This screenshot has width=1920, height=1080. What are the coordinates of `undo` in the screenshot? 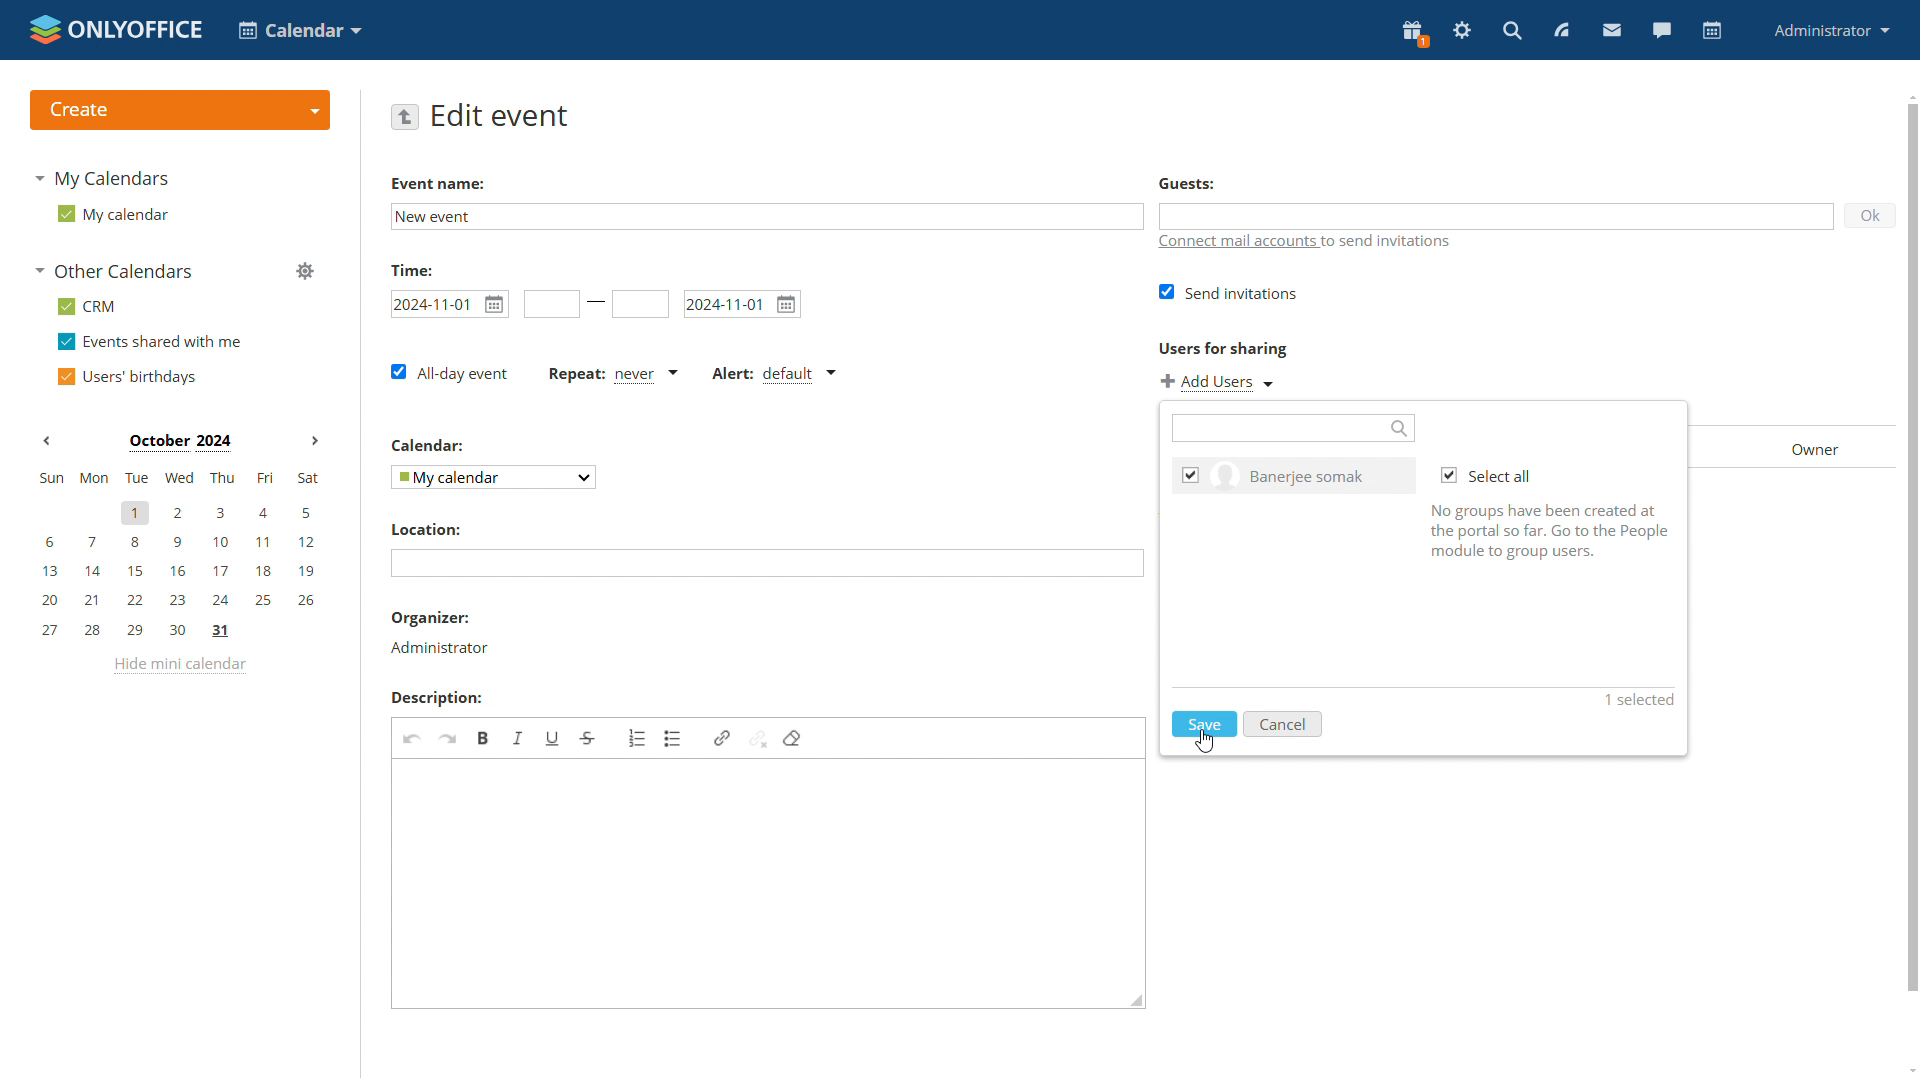 It's located at (411, 737).